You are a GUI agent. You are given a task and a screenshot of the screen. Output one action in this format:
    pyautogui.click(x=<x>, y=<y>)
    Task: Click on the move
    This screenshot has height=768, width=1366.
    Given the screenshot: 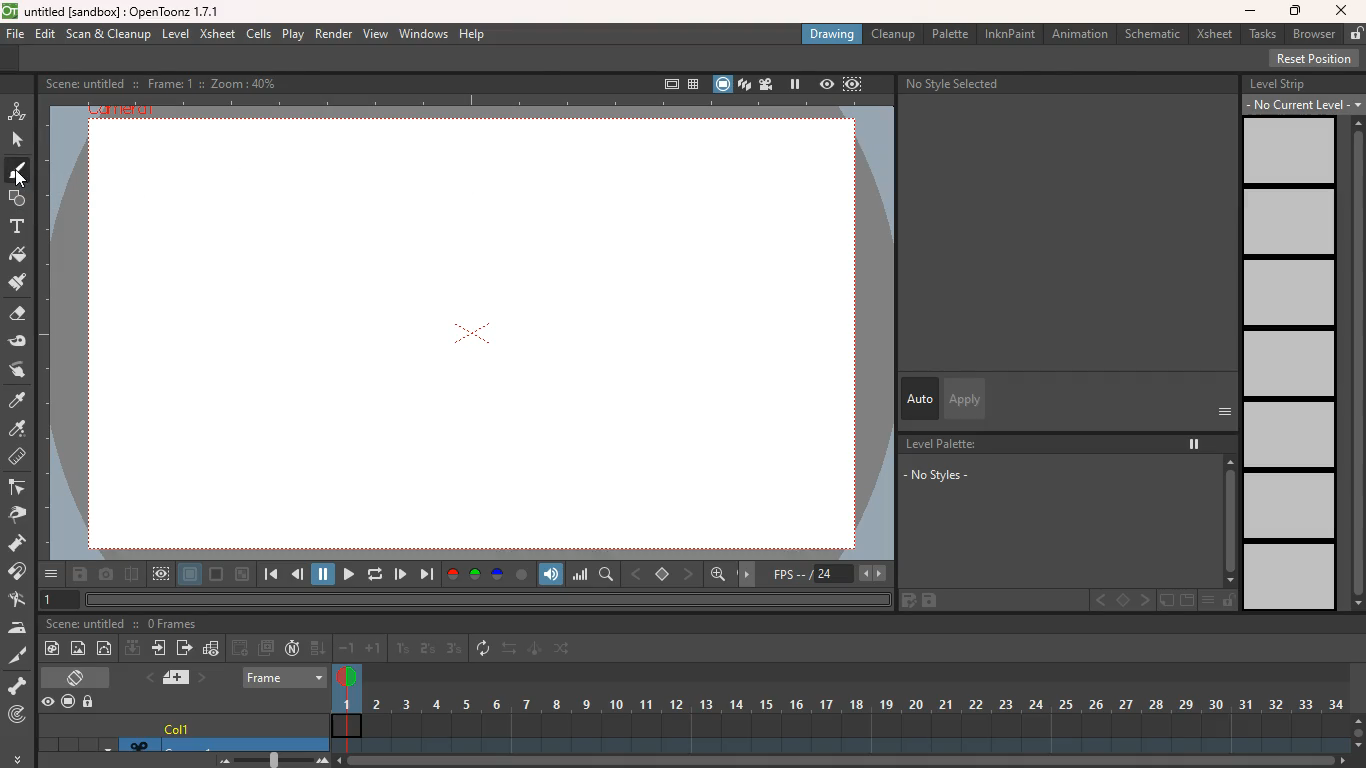 What is the action you would take?
    pyautogui.click(x=750, y=573)
    